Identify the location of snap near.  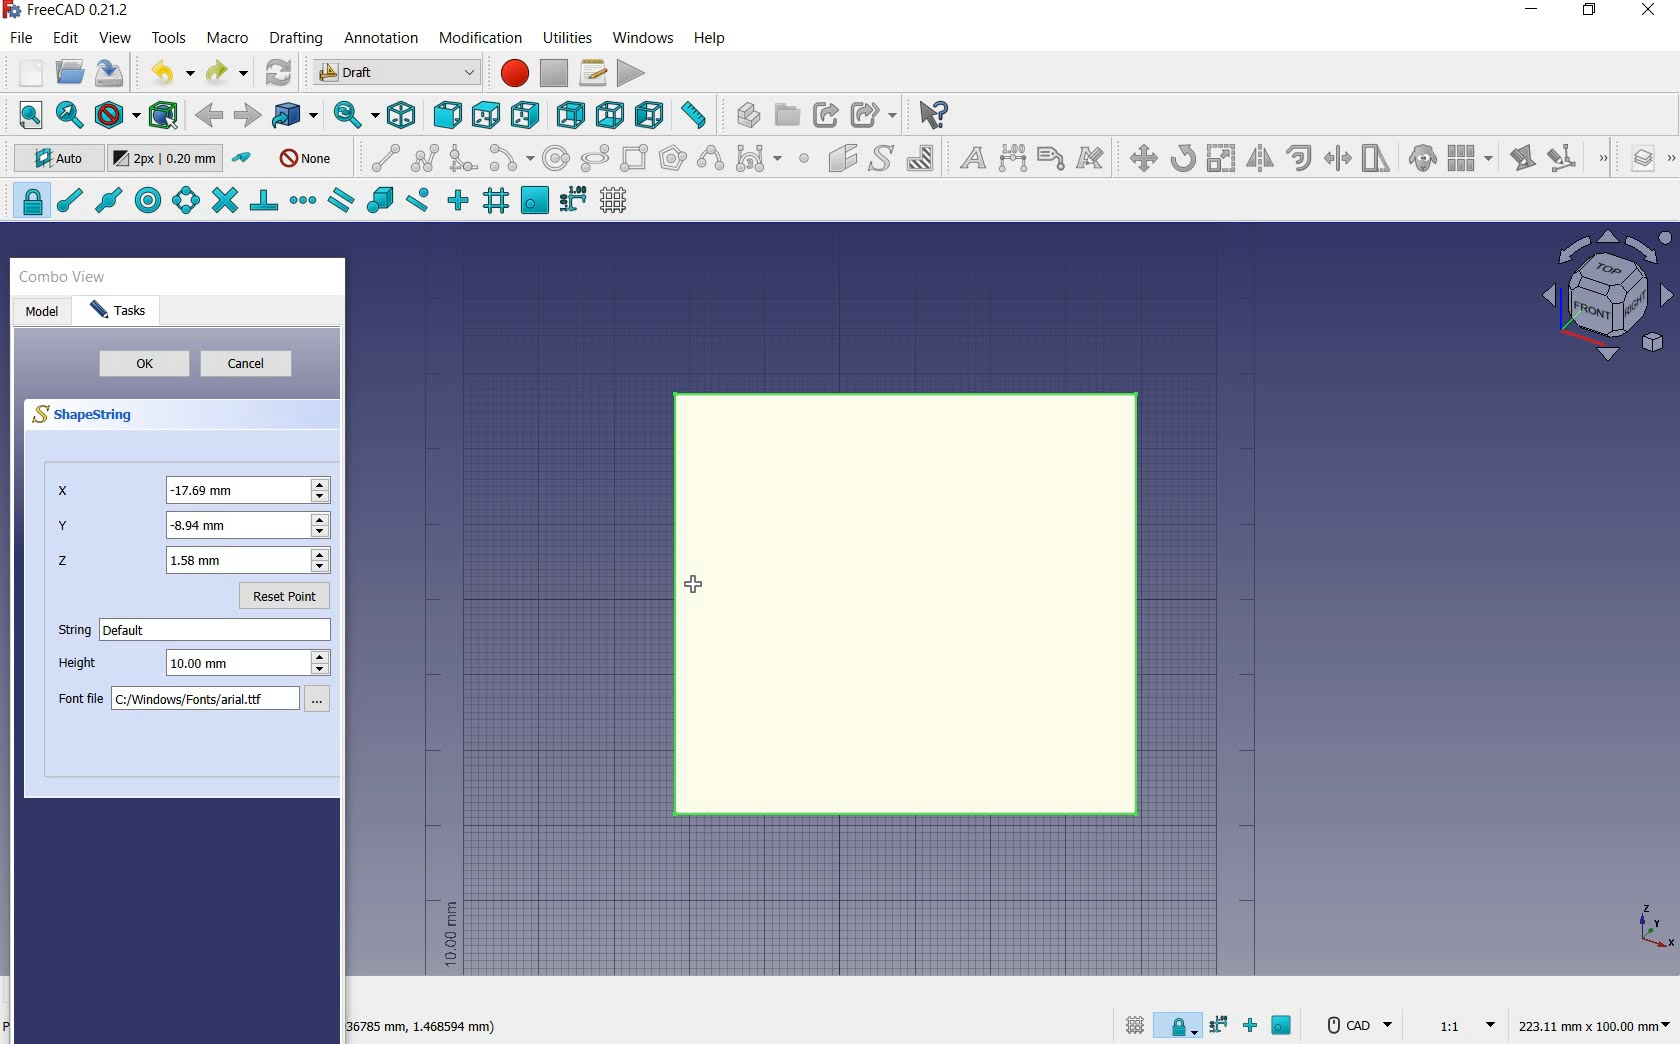
(415, 202).